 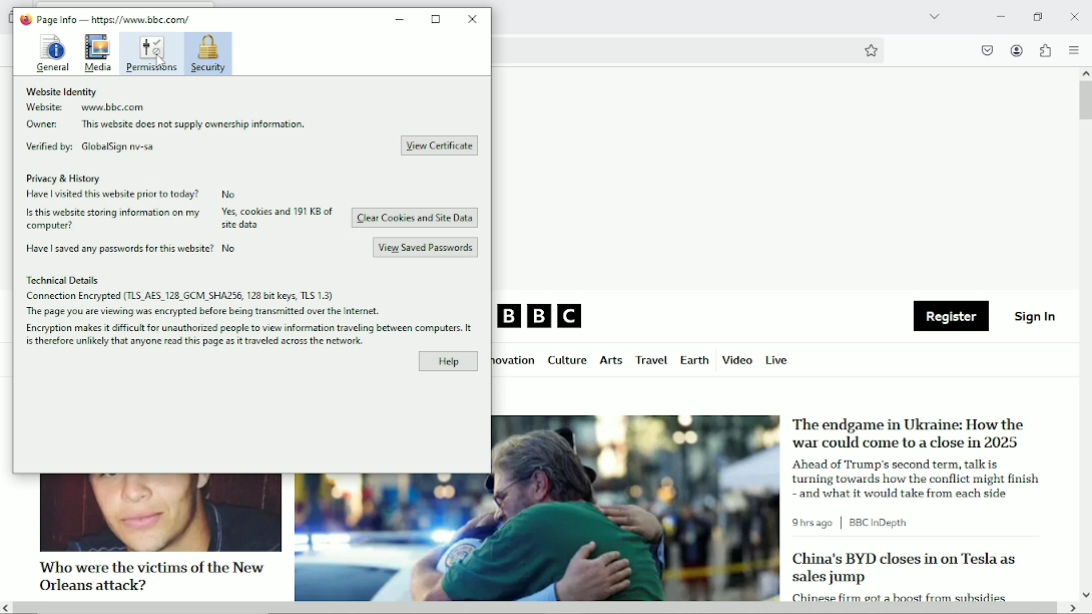 What do you see at coordinates (854, 523) in the screenshot?
I see `9 hrs ago | BBC in Depth` at bounding box center [854, 523].